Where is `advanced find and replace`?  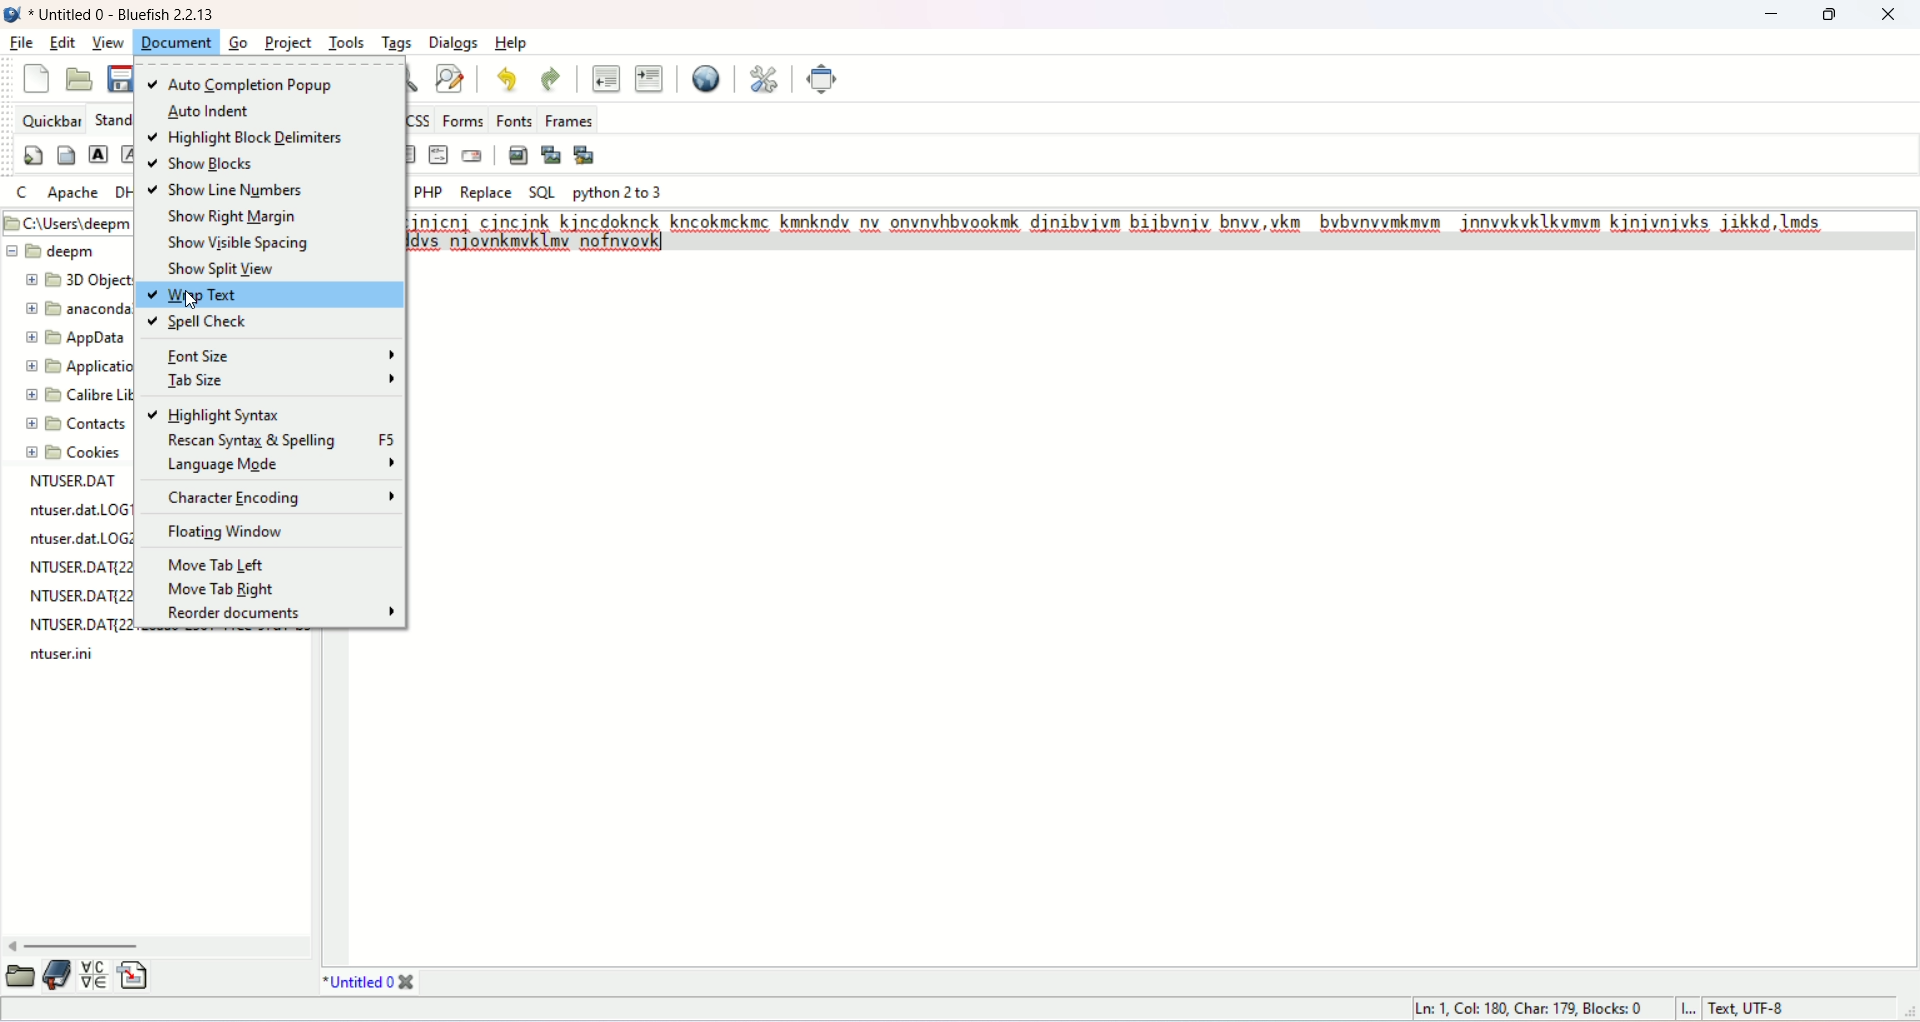
advanced find and replace is located at coordinates (450, 80).